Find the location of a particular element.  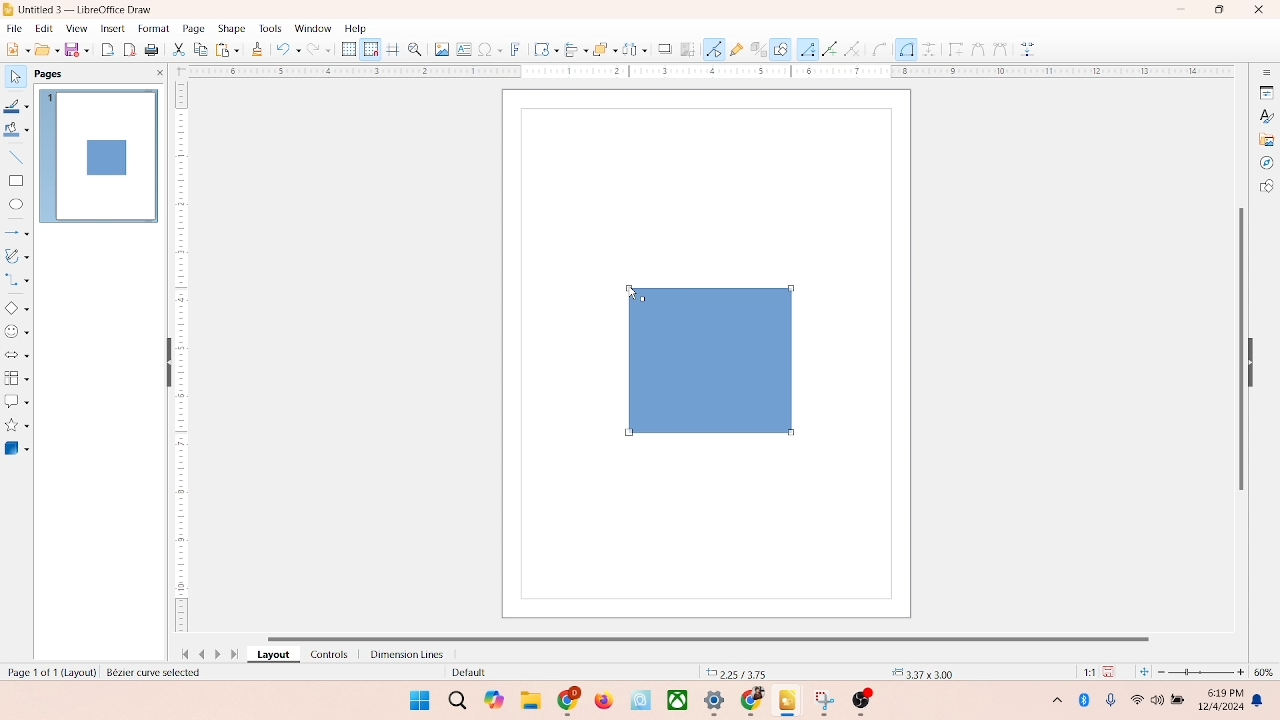

last page is located at coordinates (236, 655).